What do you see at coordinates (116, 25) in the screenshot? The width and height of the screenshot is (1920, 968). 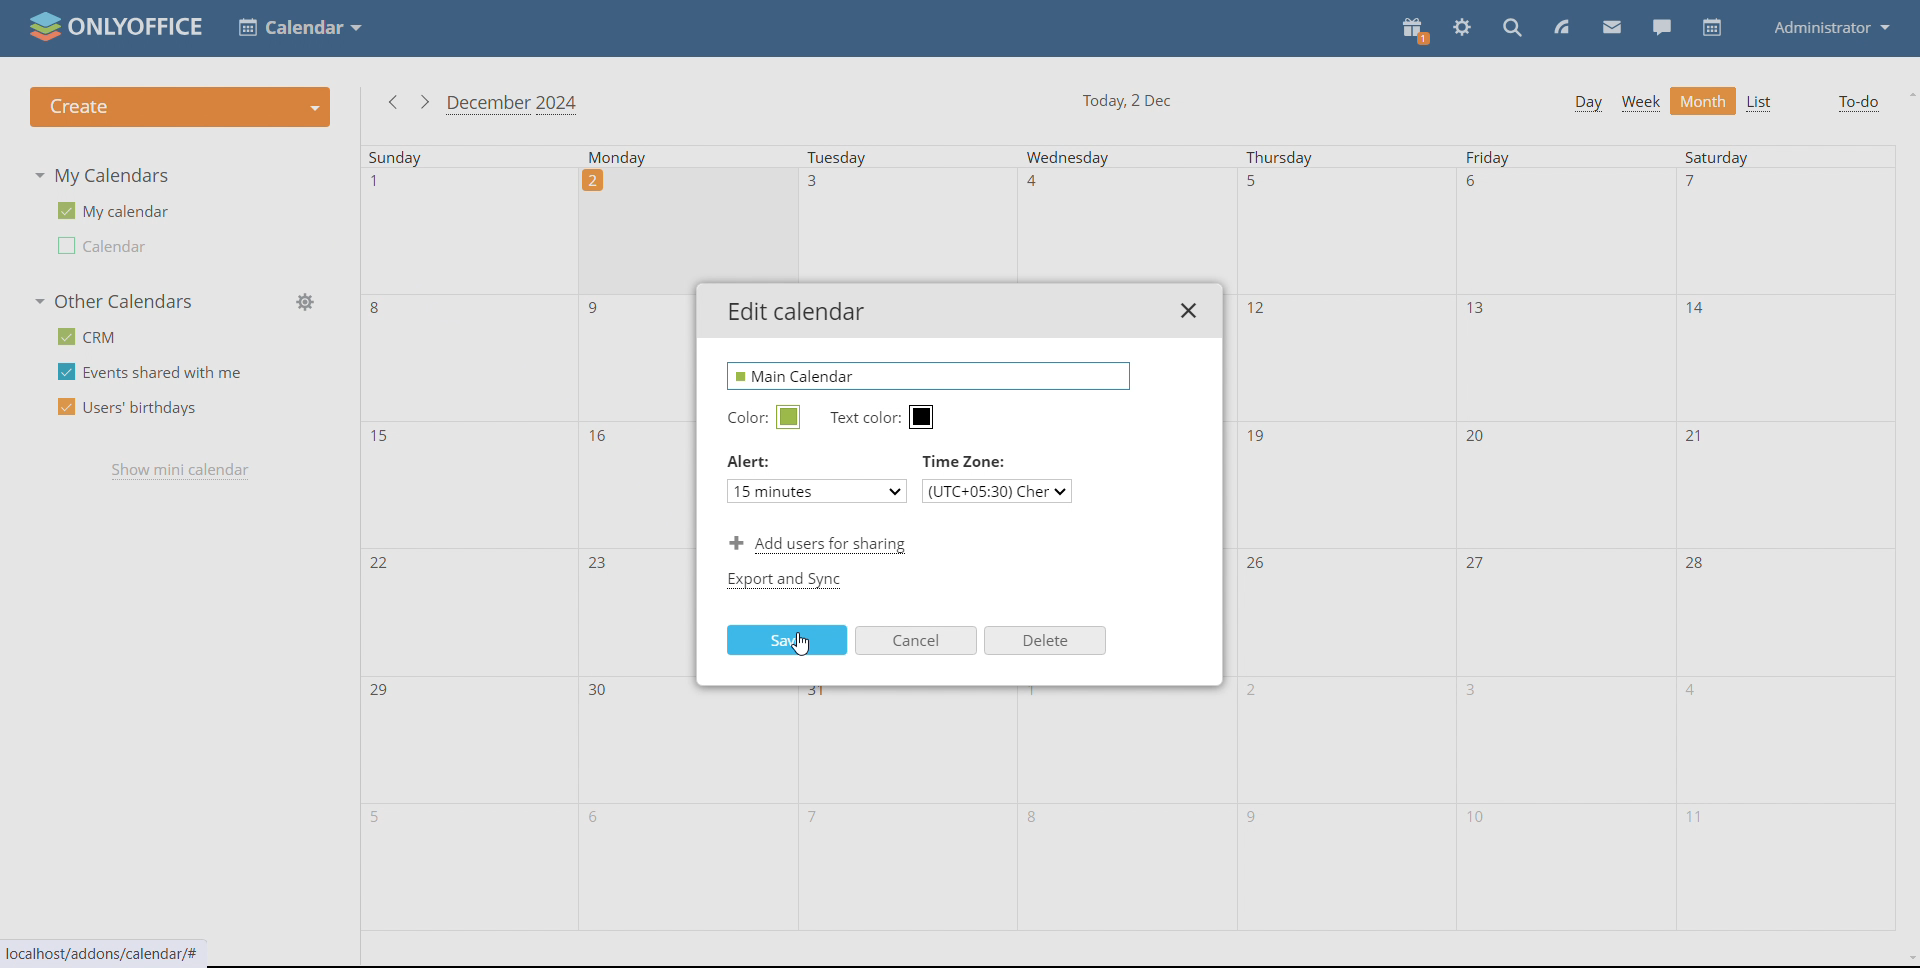 I see `logo` at bounding box center [116, 25].